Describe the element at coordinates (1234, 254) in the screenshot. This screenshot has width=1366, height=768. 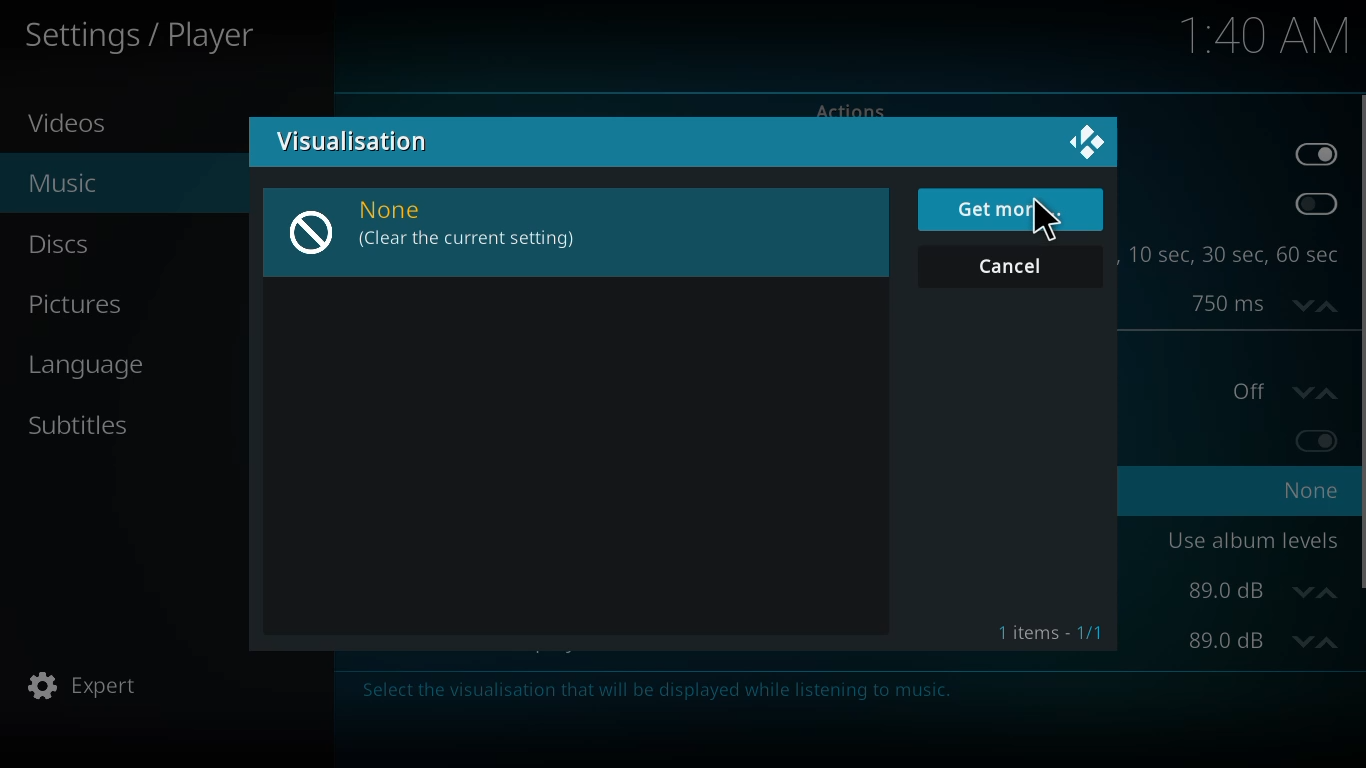
I see `steps` at that location.